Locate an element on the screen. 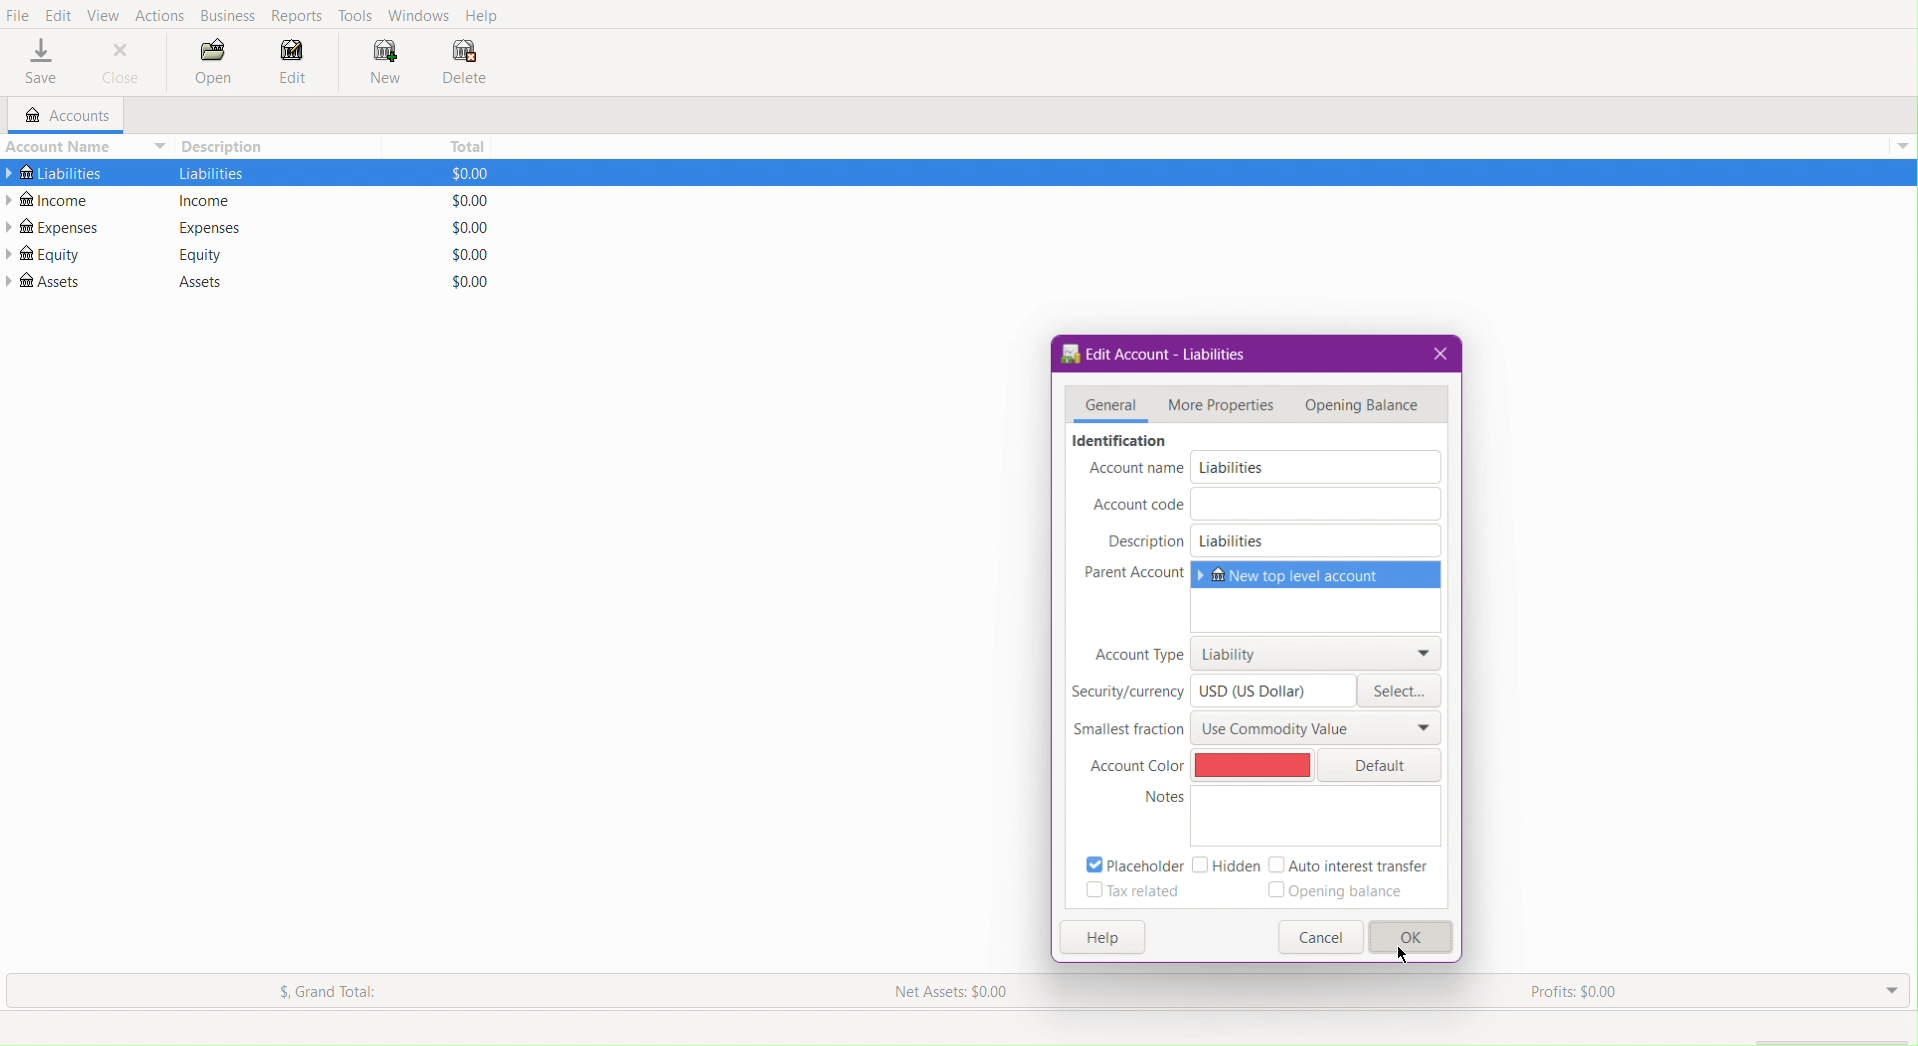 The image size is (1918, 1046). Opening balance is located at coordinates (1341, 892).